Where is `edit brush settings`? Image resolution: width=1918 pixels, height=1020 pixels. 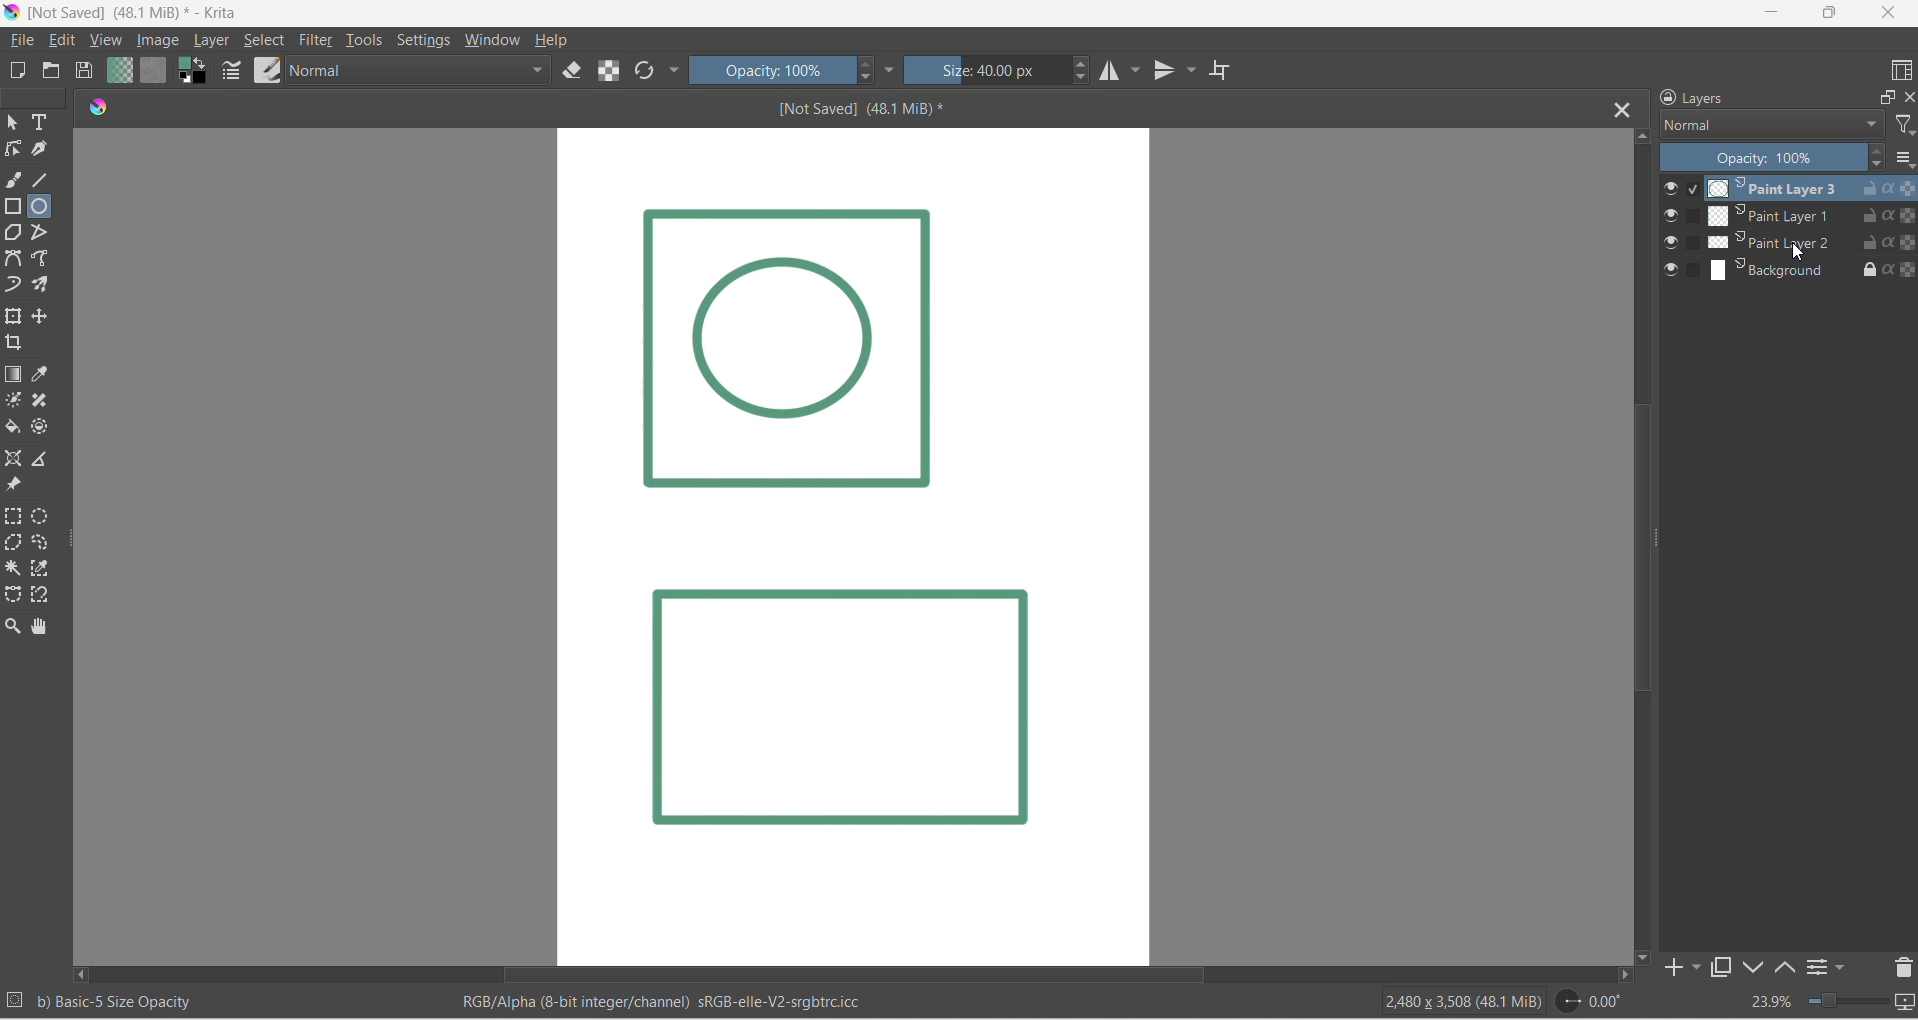
edit brush settings is located at coordinates (233, 74).